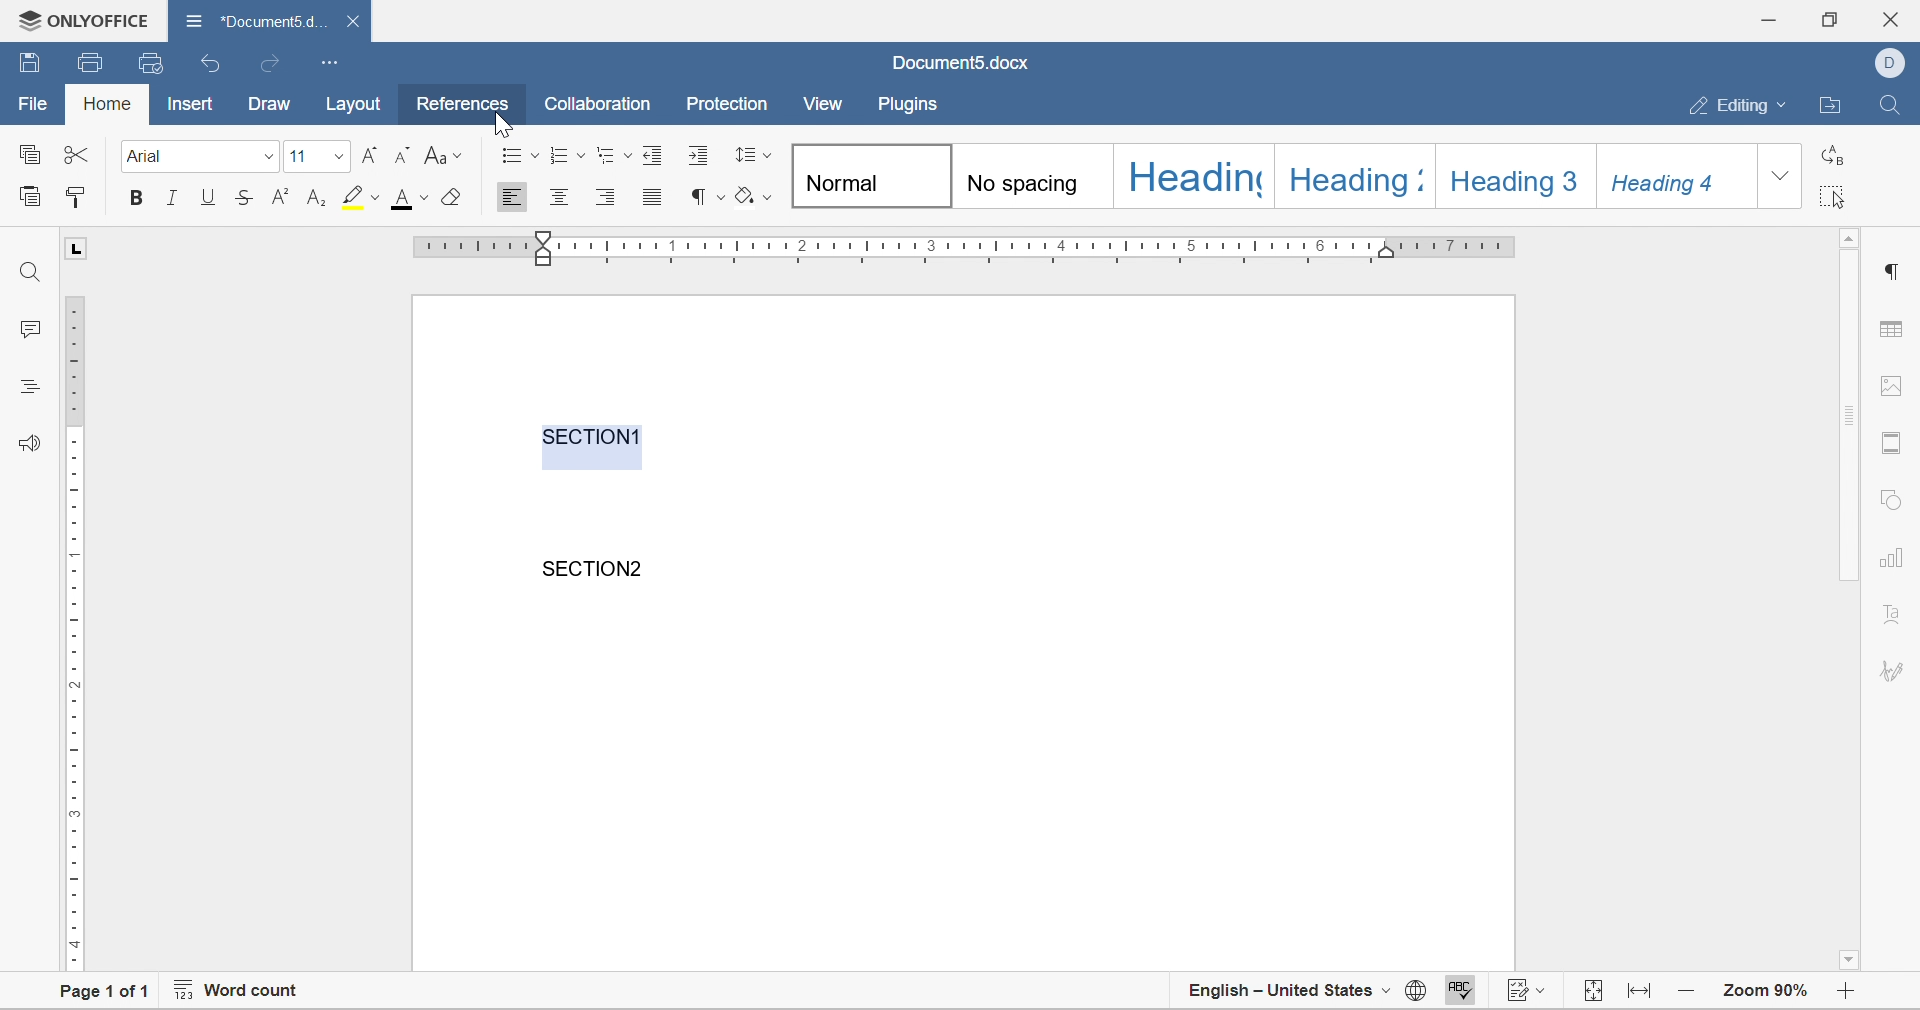 This screenshot has height=1010, width=1920. What do you see at coordinates (147, 156) in the screenshot?
I see `font` at bounding box center [147, 156].